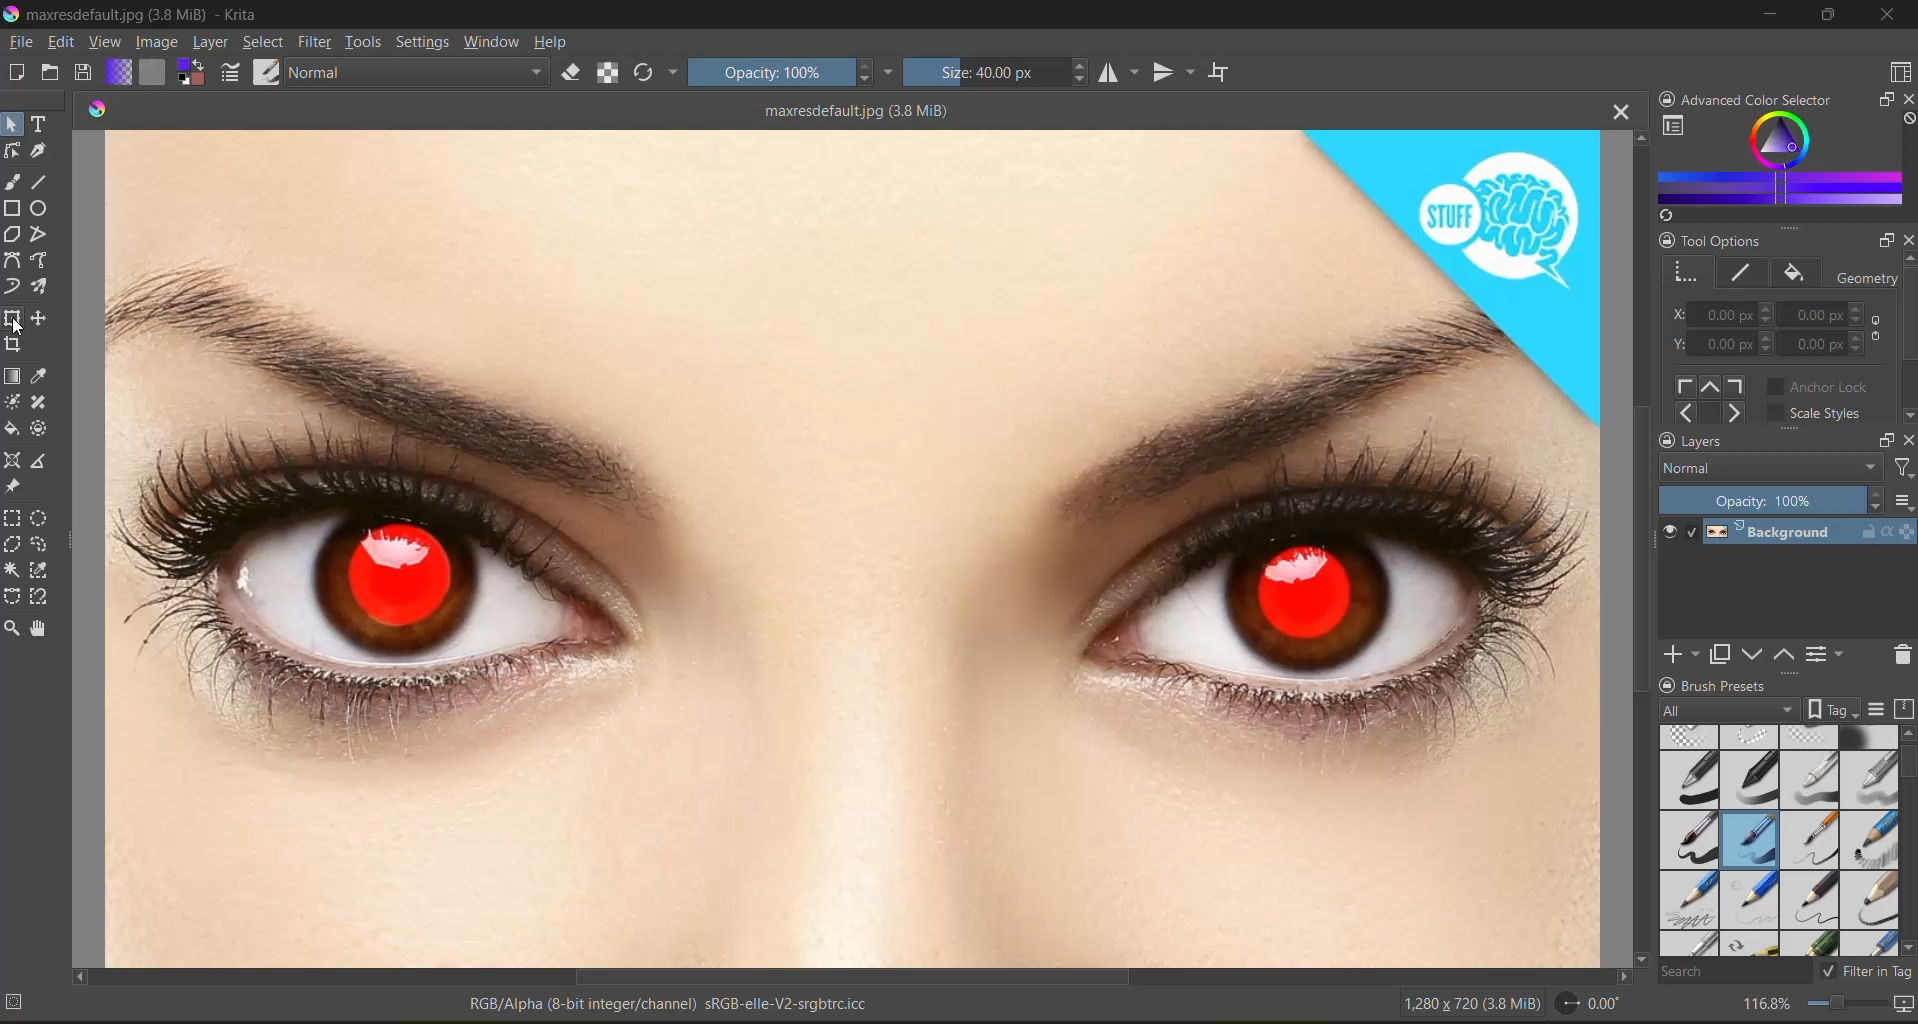 This screenshot has width=1918, height=1024. Describe the element at coordinates (1680, 655) in the screenshot. I see `add` at that location.